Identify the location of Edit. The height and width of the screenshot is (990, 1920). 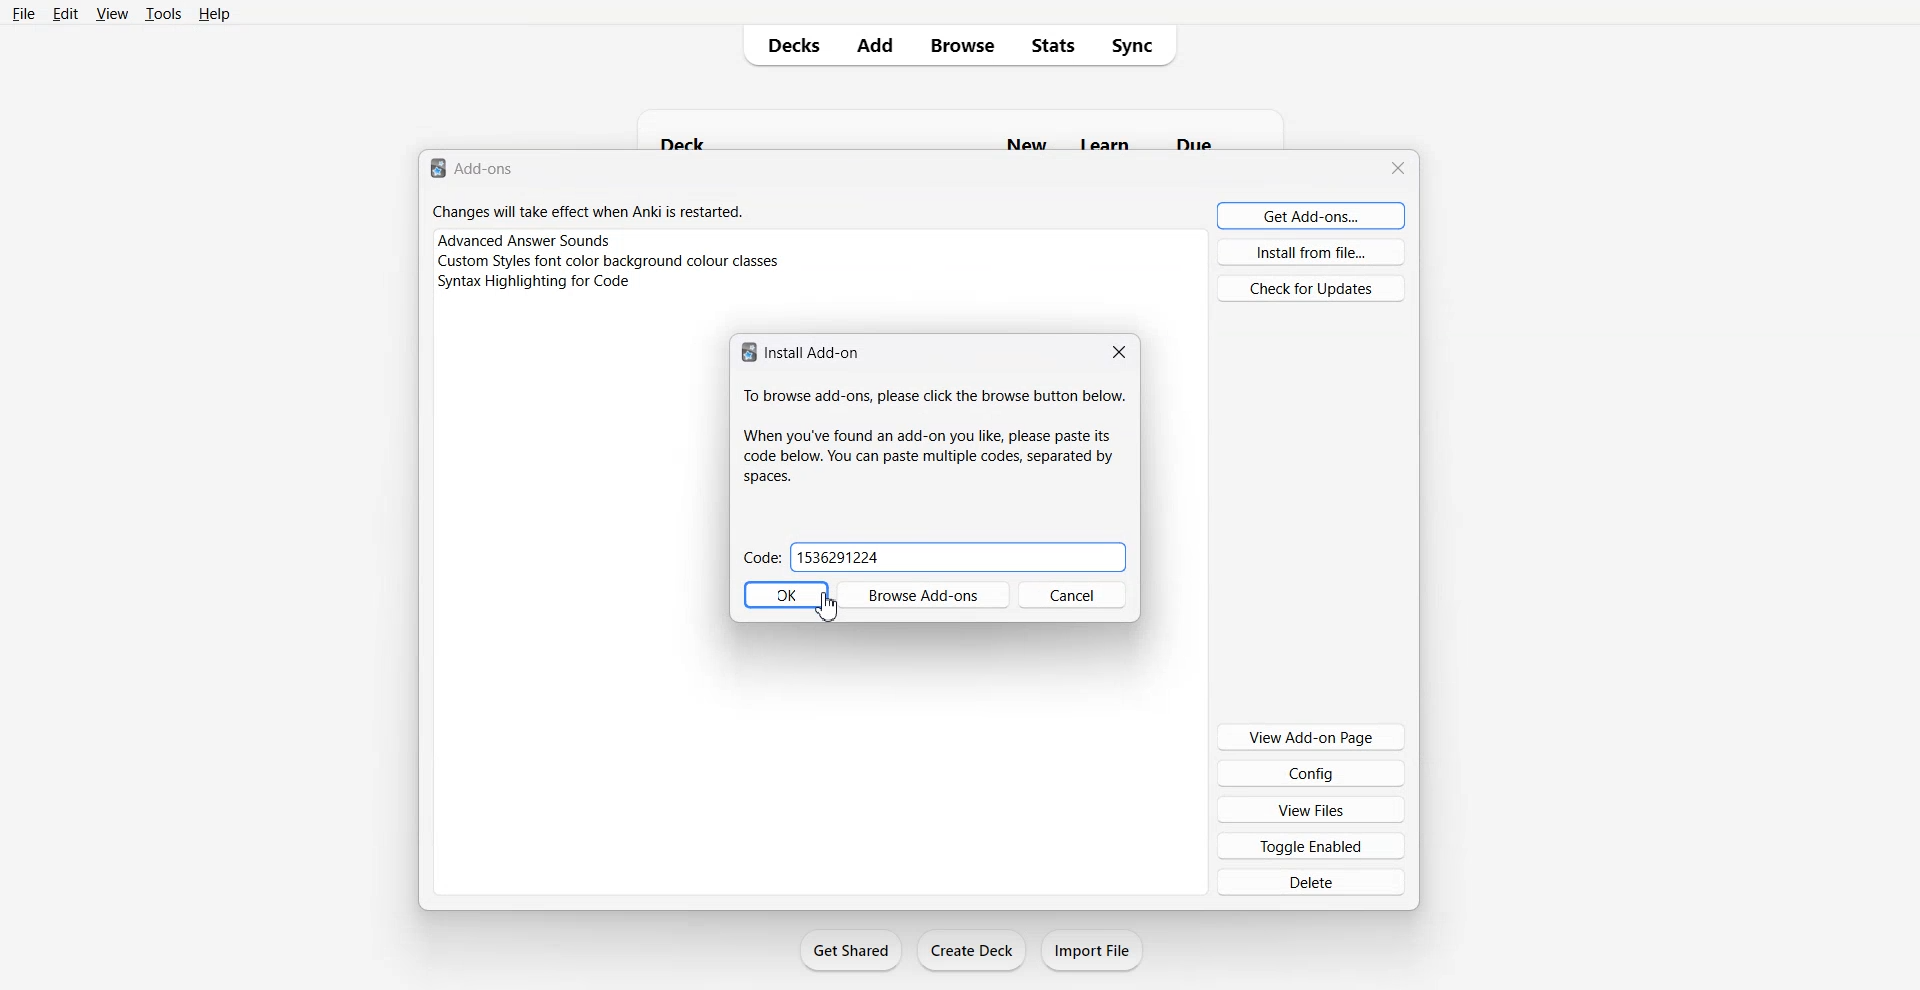
(65, 13).